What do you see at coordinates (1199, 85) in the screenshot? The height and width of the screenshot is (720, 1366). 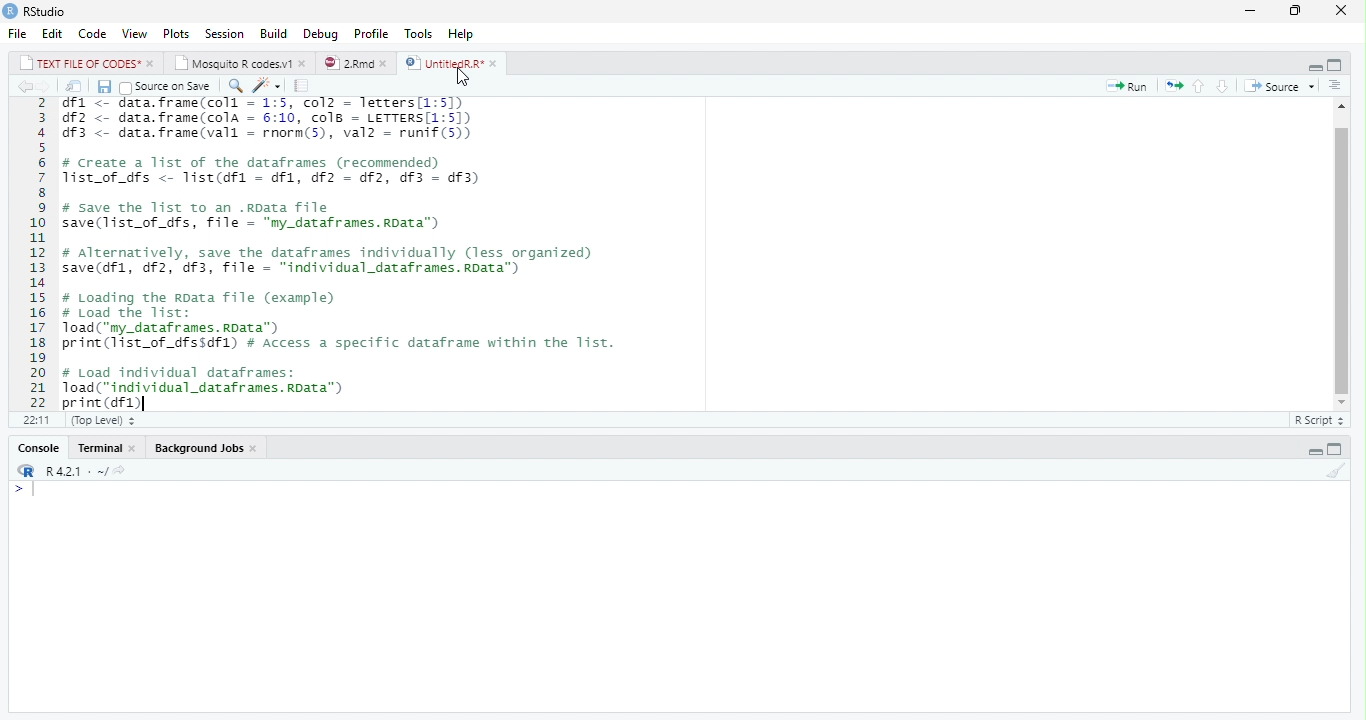 I see `Go to previous section` at bounding box center [1199, 85].